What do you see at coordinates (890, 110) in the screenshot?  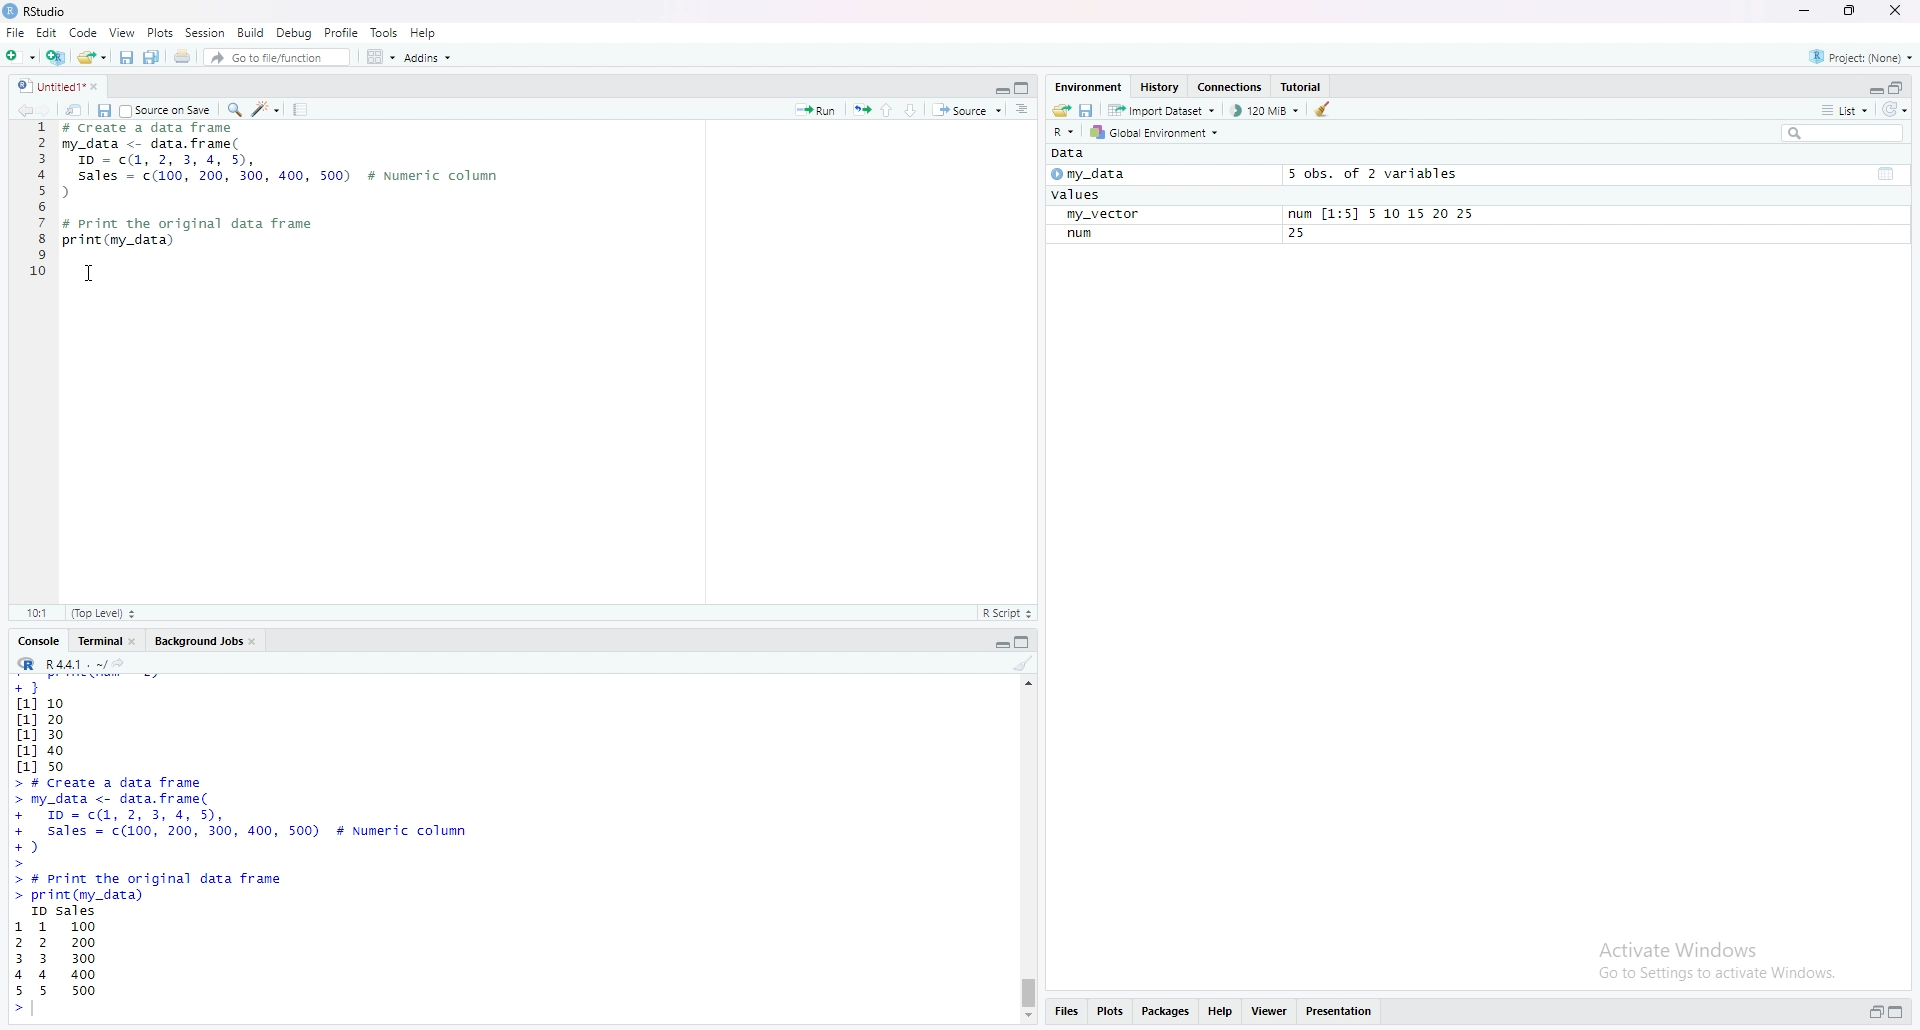 I see `go to previous section/chunk` at bounding box center [890, 110].